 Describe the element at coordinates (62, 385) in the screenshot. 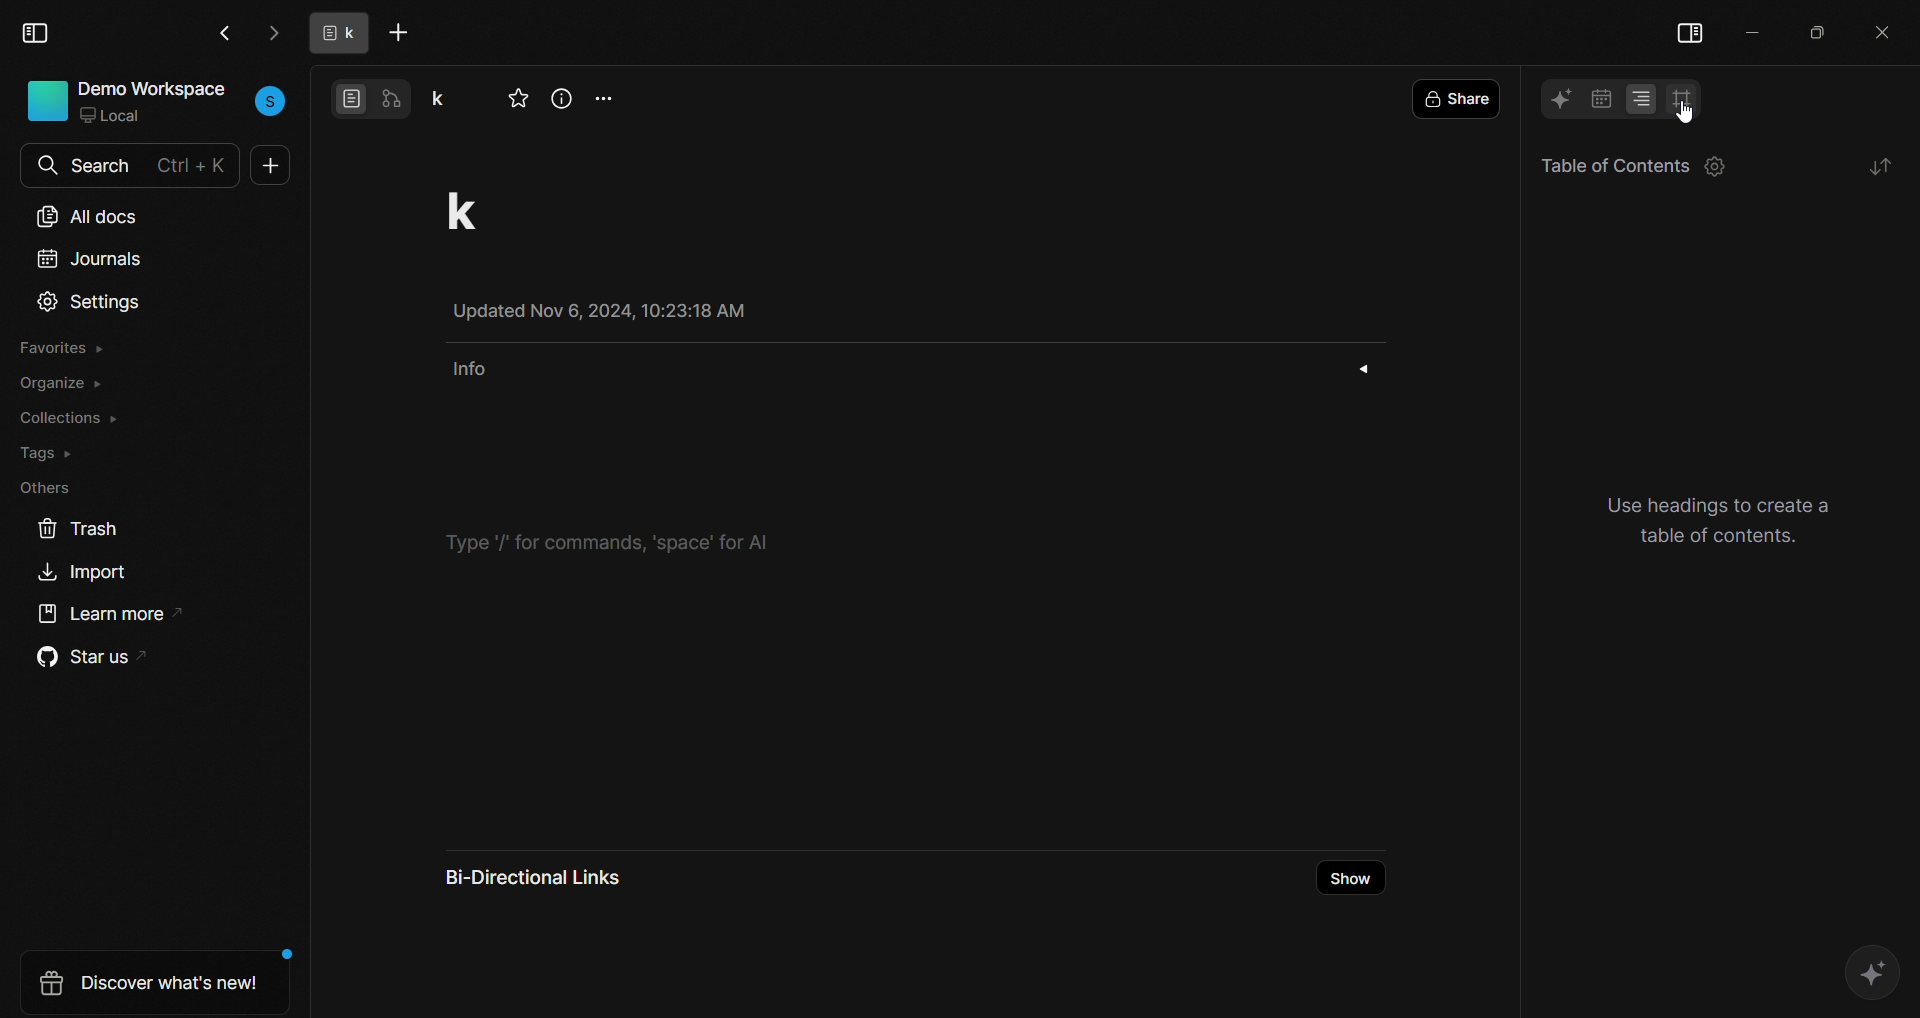

I see `organize` at that location.